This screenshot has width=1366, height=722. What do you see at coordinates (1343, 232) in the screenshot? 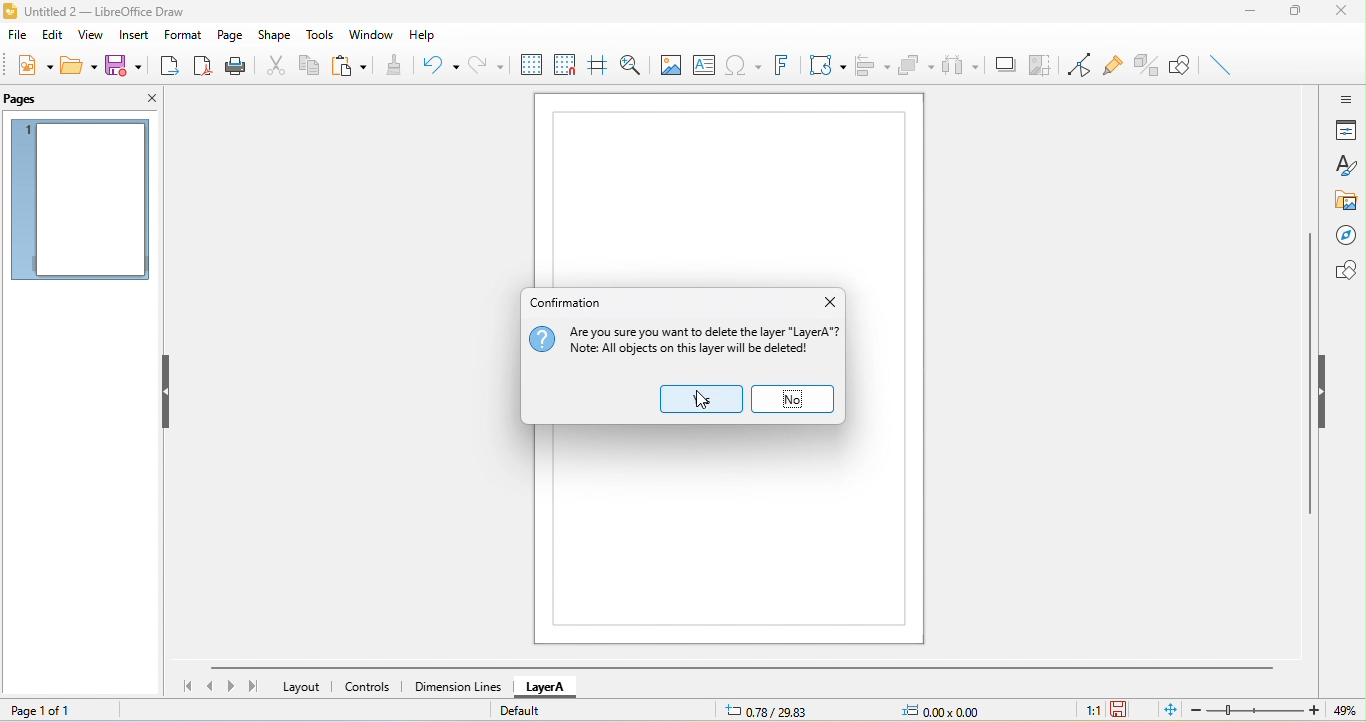
I see `navigator` at bounding box center [1343, 232].